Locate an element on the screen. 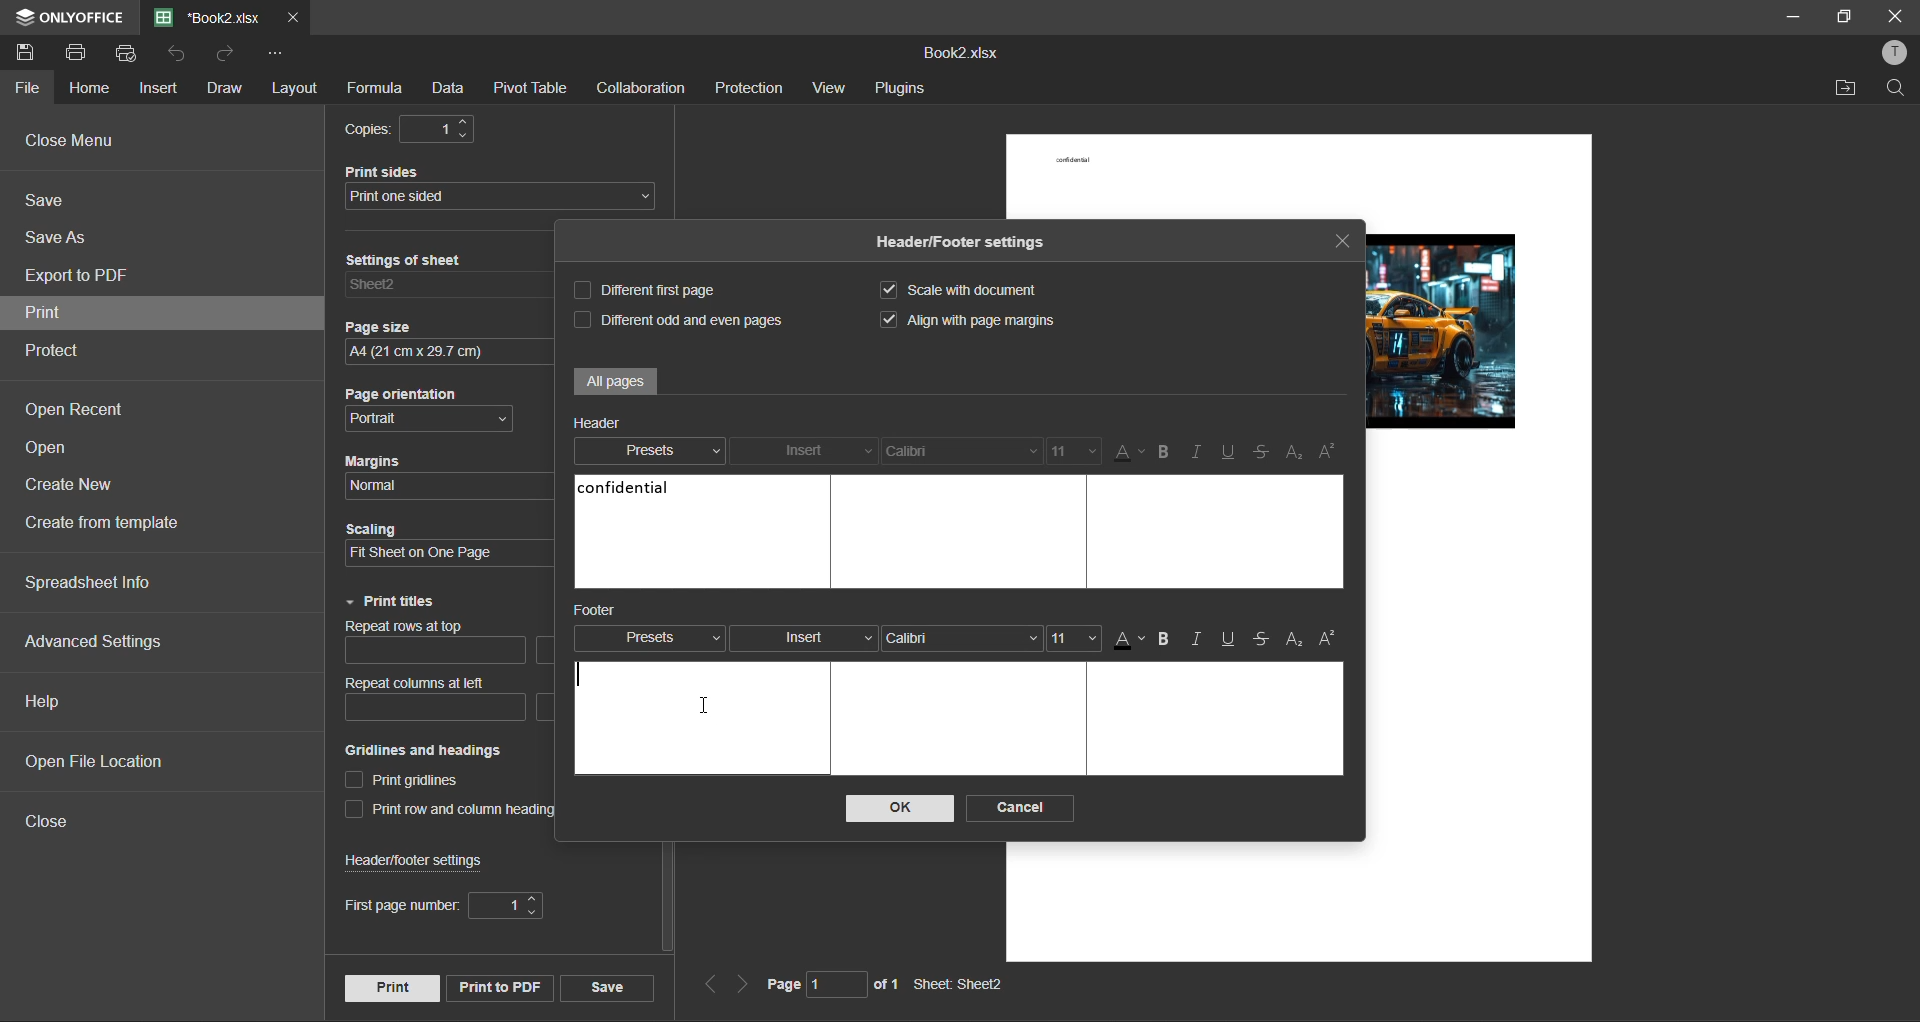 The width and height of the screenshot is (1920, 1022). print is located at coordinates (81, 51).